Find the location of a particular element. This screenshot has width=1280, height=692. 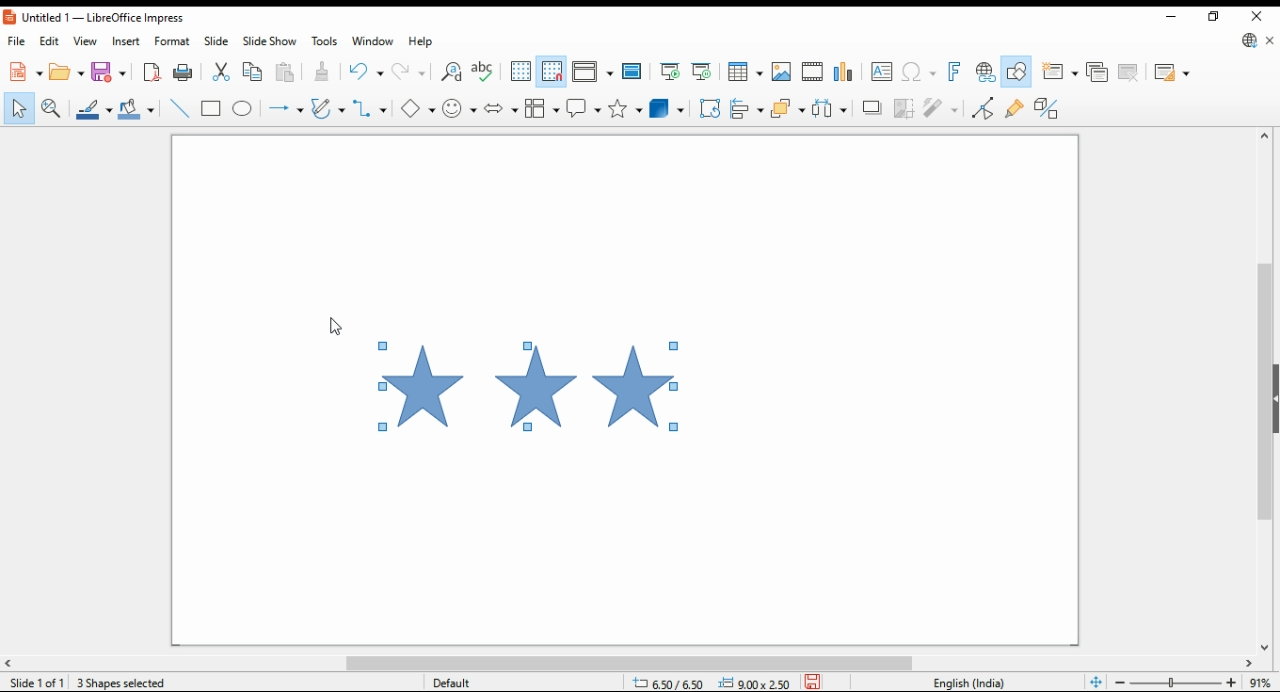

minimize is located at coordinates (1176, 17).